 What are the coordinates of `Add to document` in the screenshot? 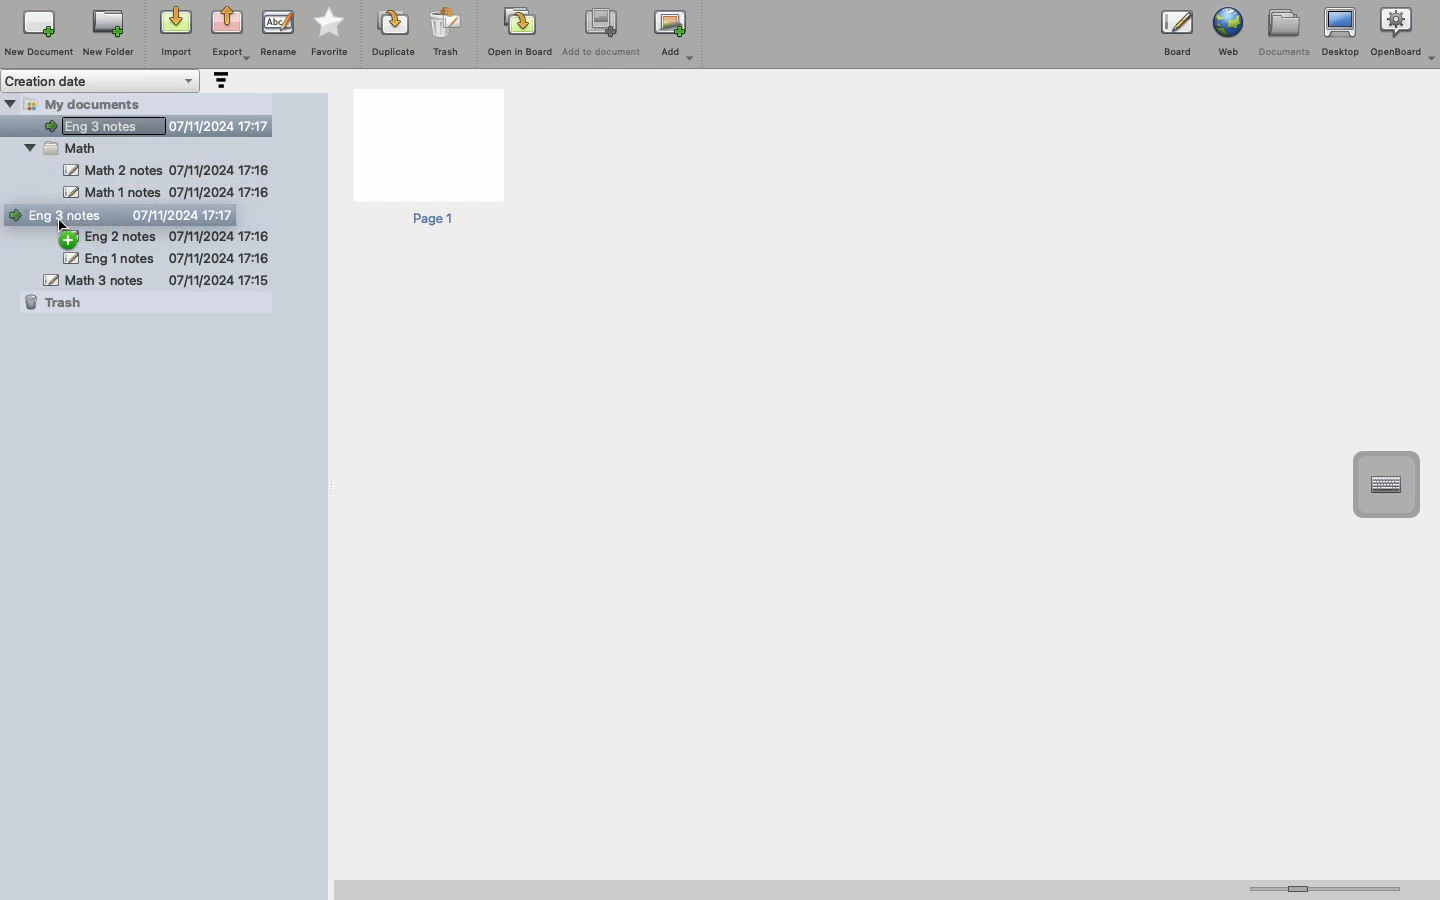 It's located at (603, 34).